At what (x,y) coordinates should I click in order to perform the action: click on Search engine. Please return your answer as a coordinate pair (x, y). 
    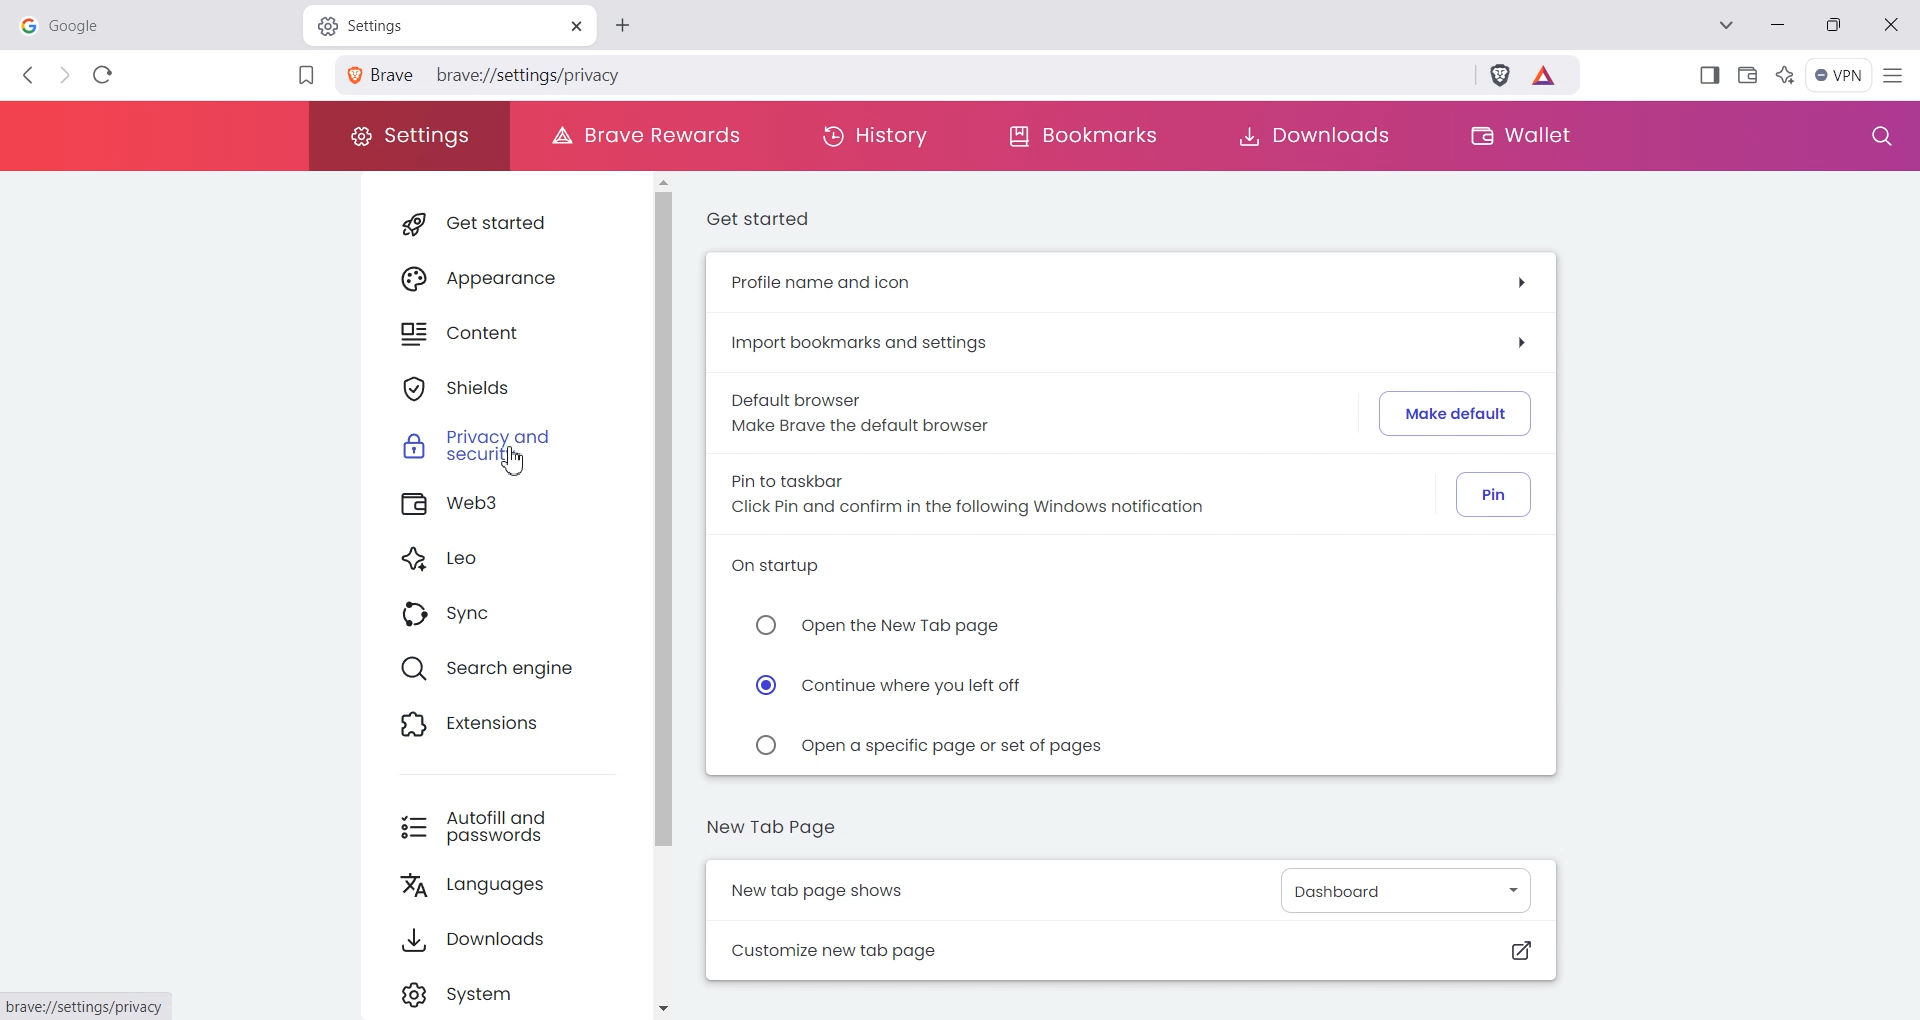
    Looking at the image, I should click on (493, 671).